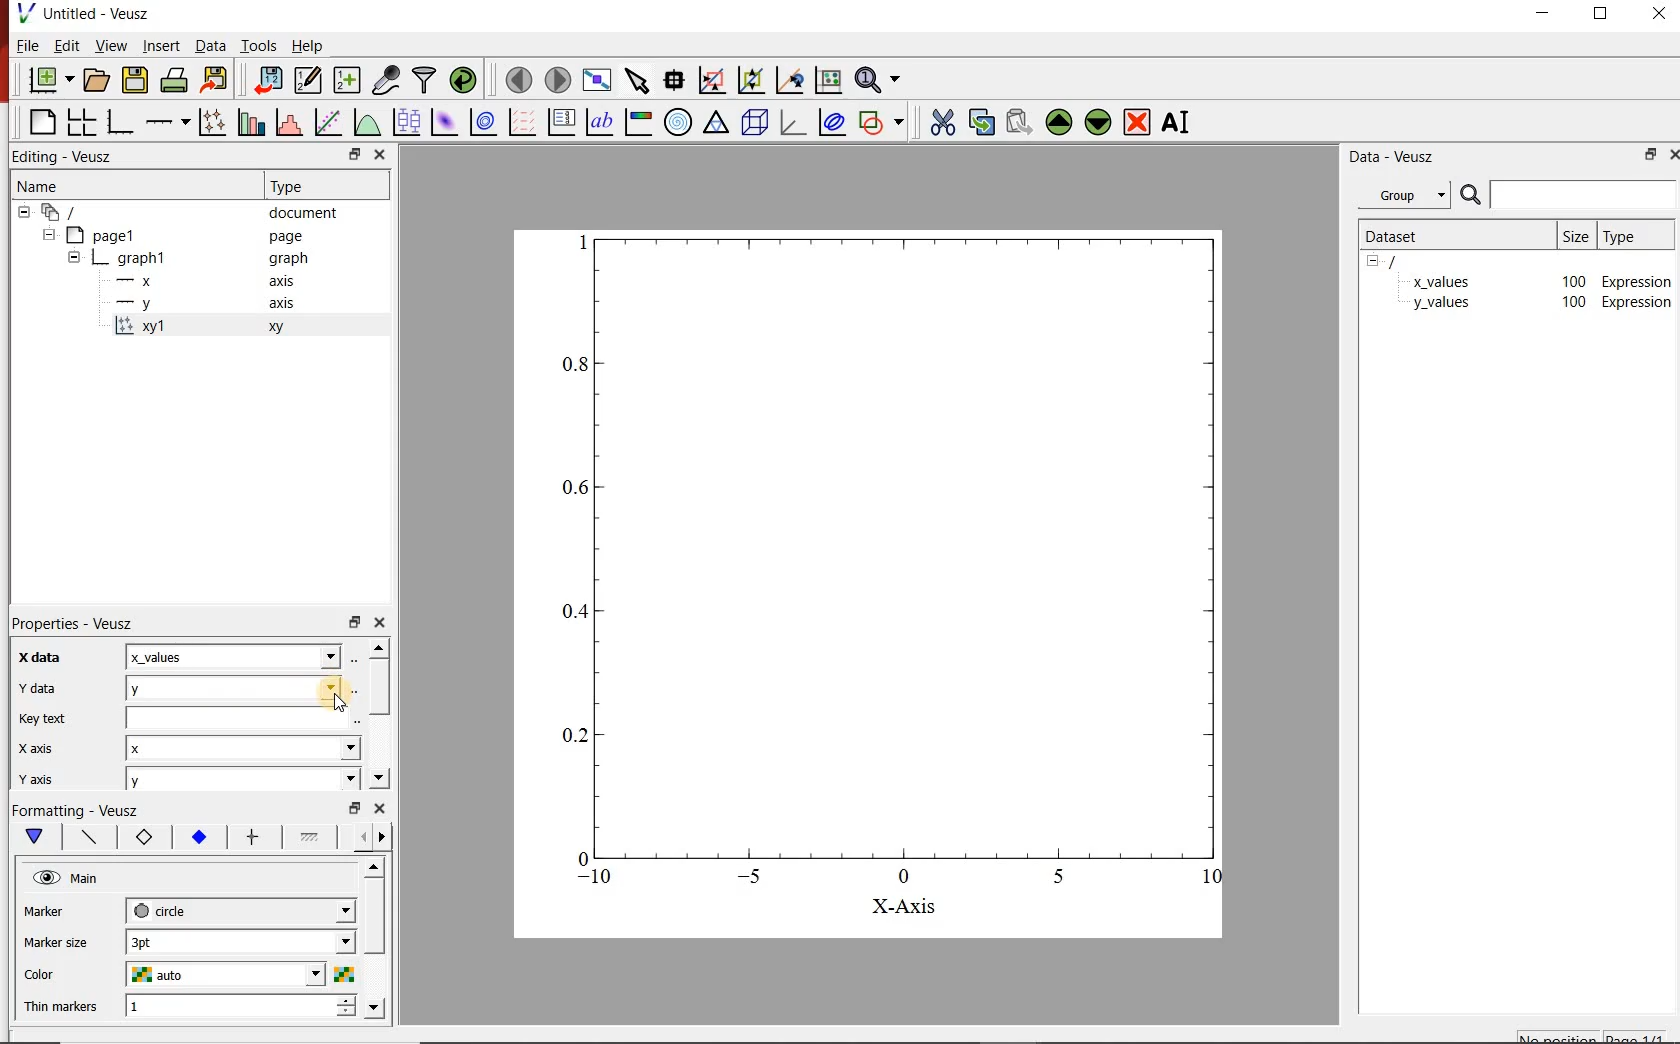  I want to click on fill 1, so click(315, 836).